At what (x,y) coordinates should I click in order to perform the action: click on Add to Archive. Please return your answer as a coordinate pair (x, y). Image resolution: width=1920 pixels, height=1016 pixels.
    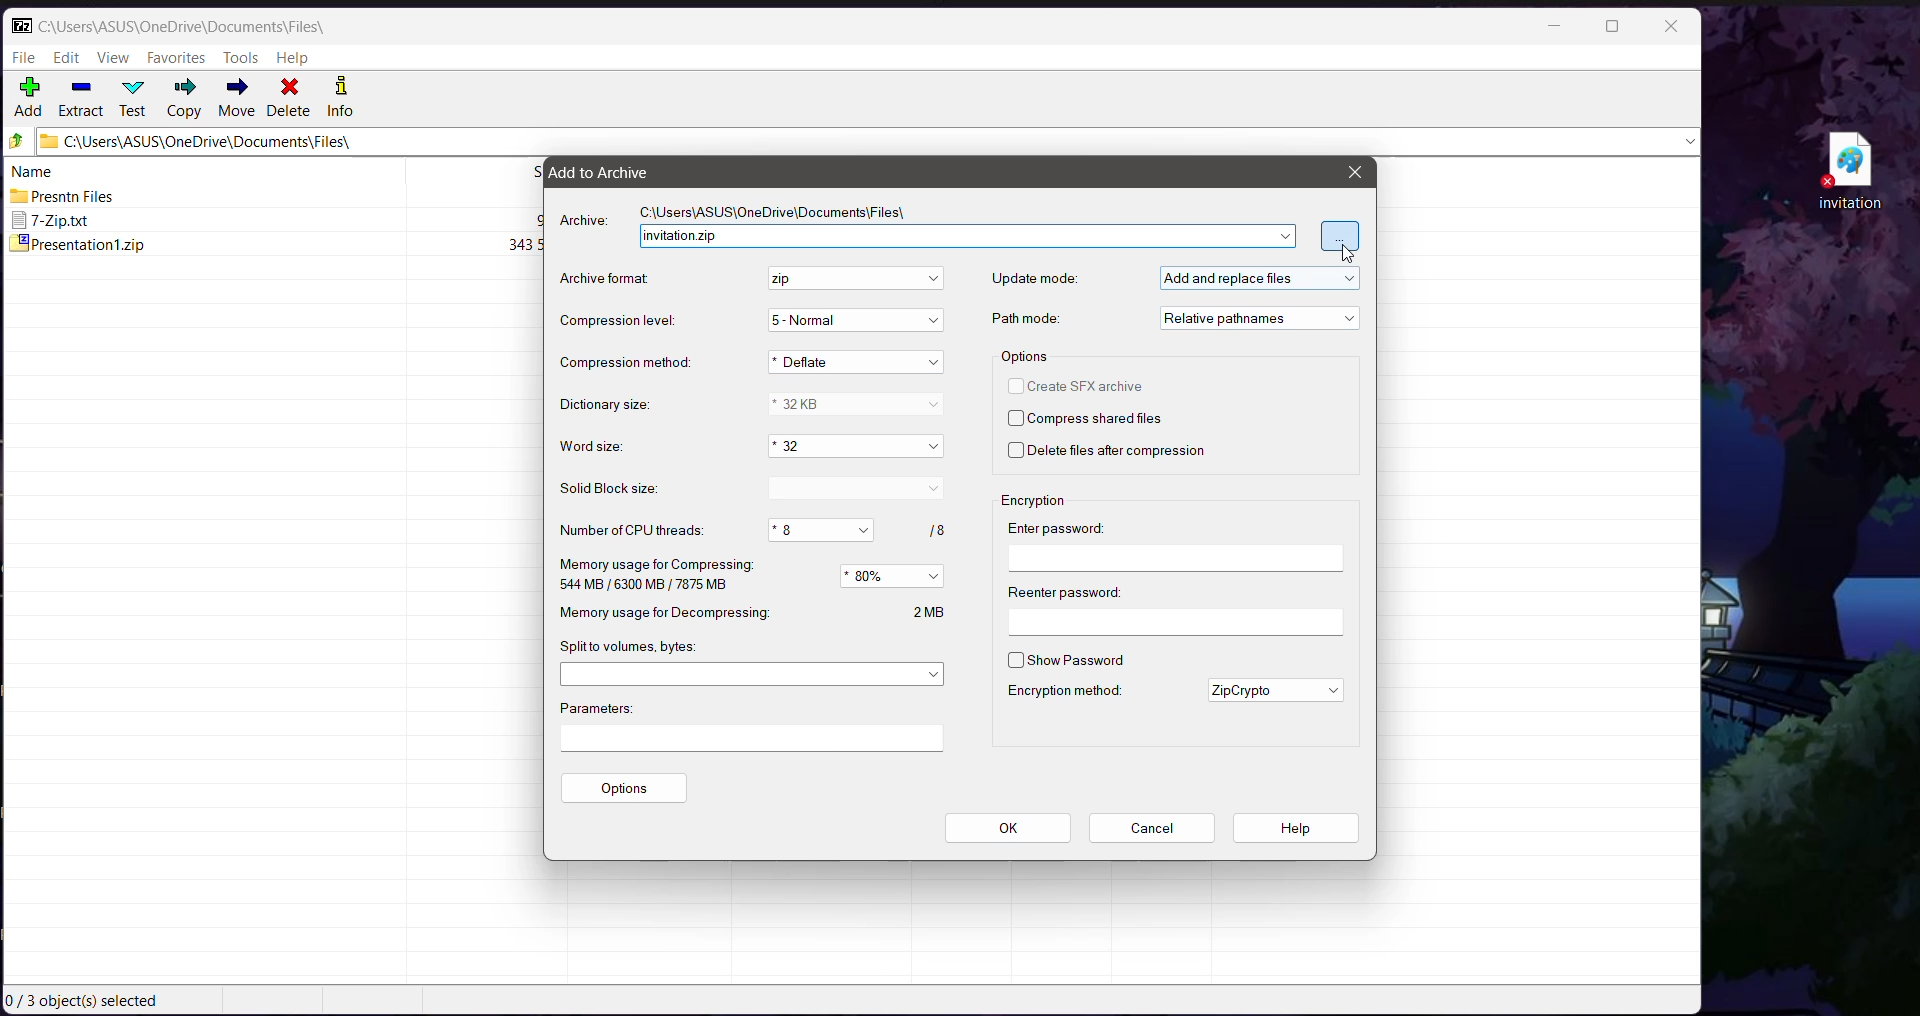
    Looking at the image, I should click on (613, 172).